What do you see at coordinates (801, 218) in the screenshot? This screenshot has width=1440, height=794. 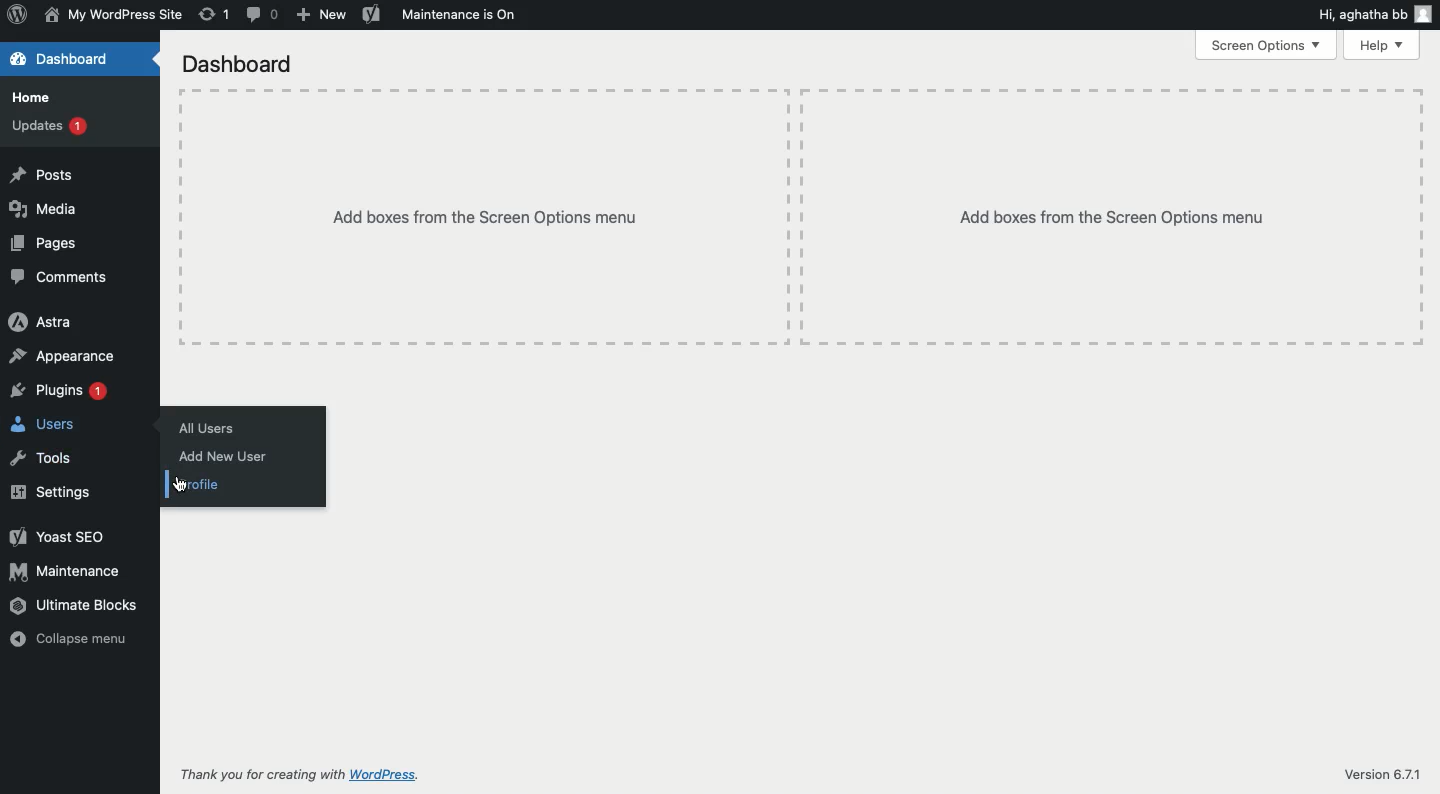 I see `Add boxes from the screen options menu` at bounding box center [801, 218].